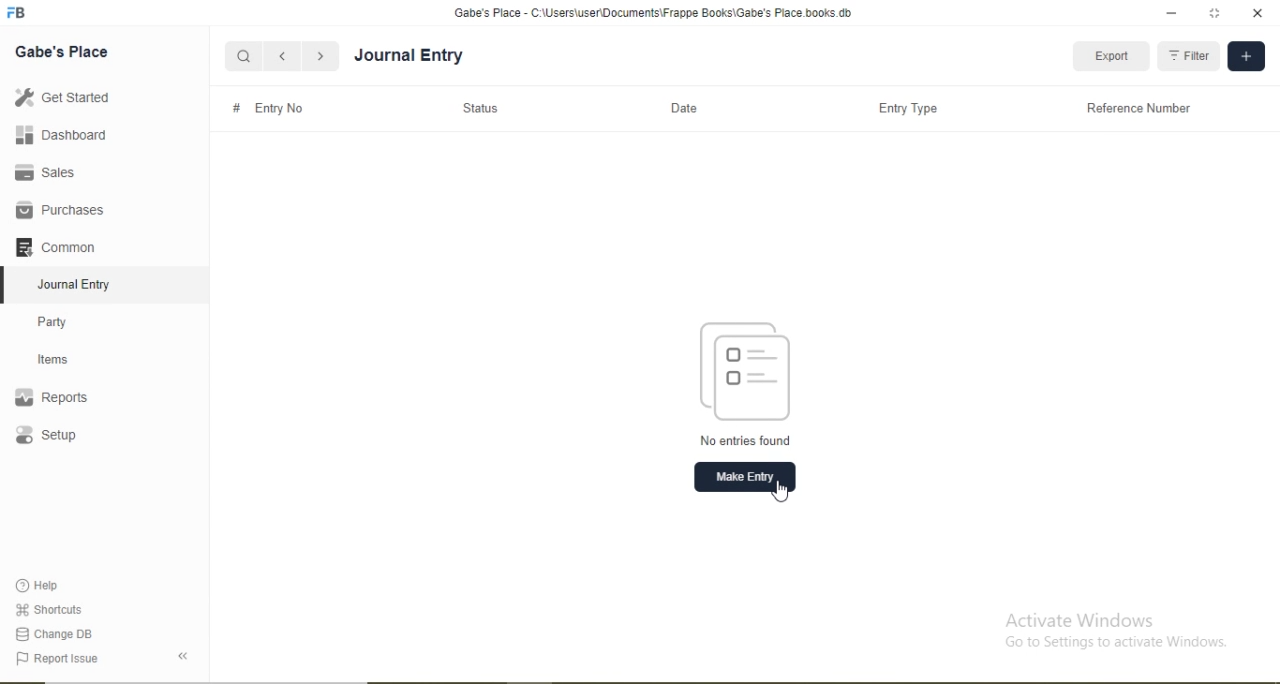 This screenshot has height=684, width=1280. I want to click on Make Entry, so click(744, 478).